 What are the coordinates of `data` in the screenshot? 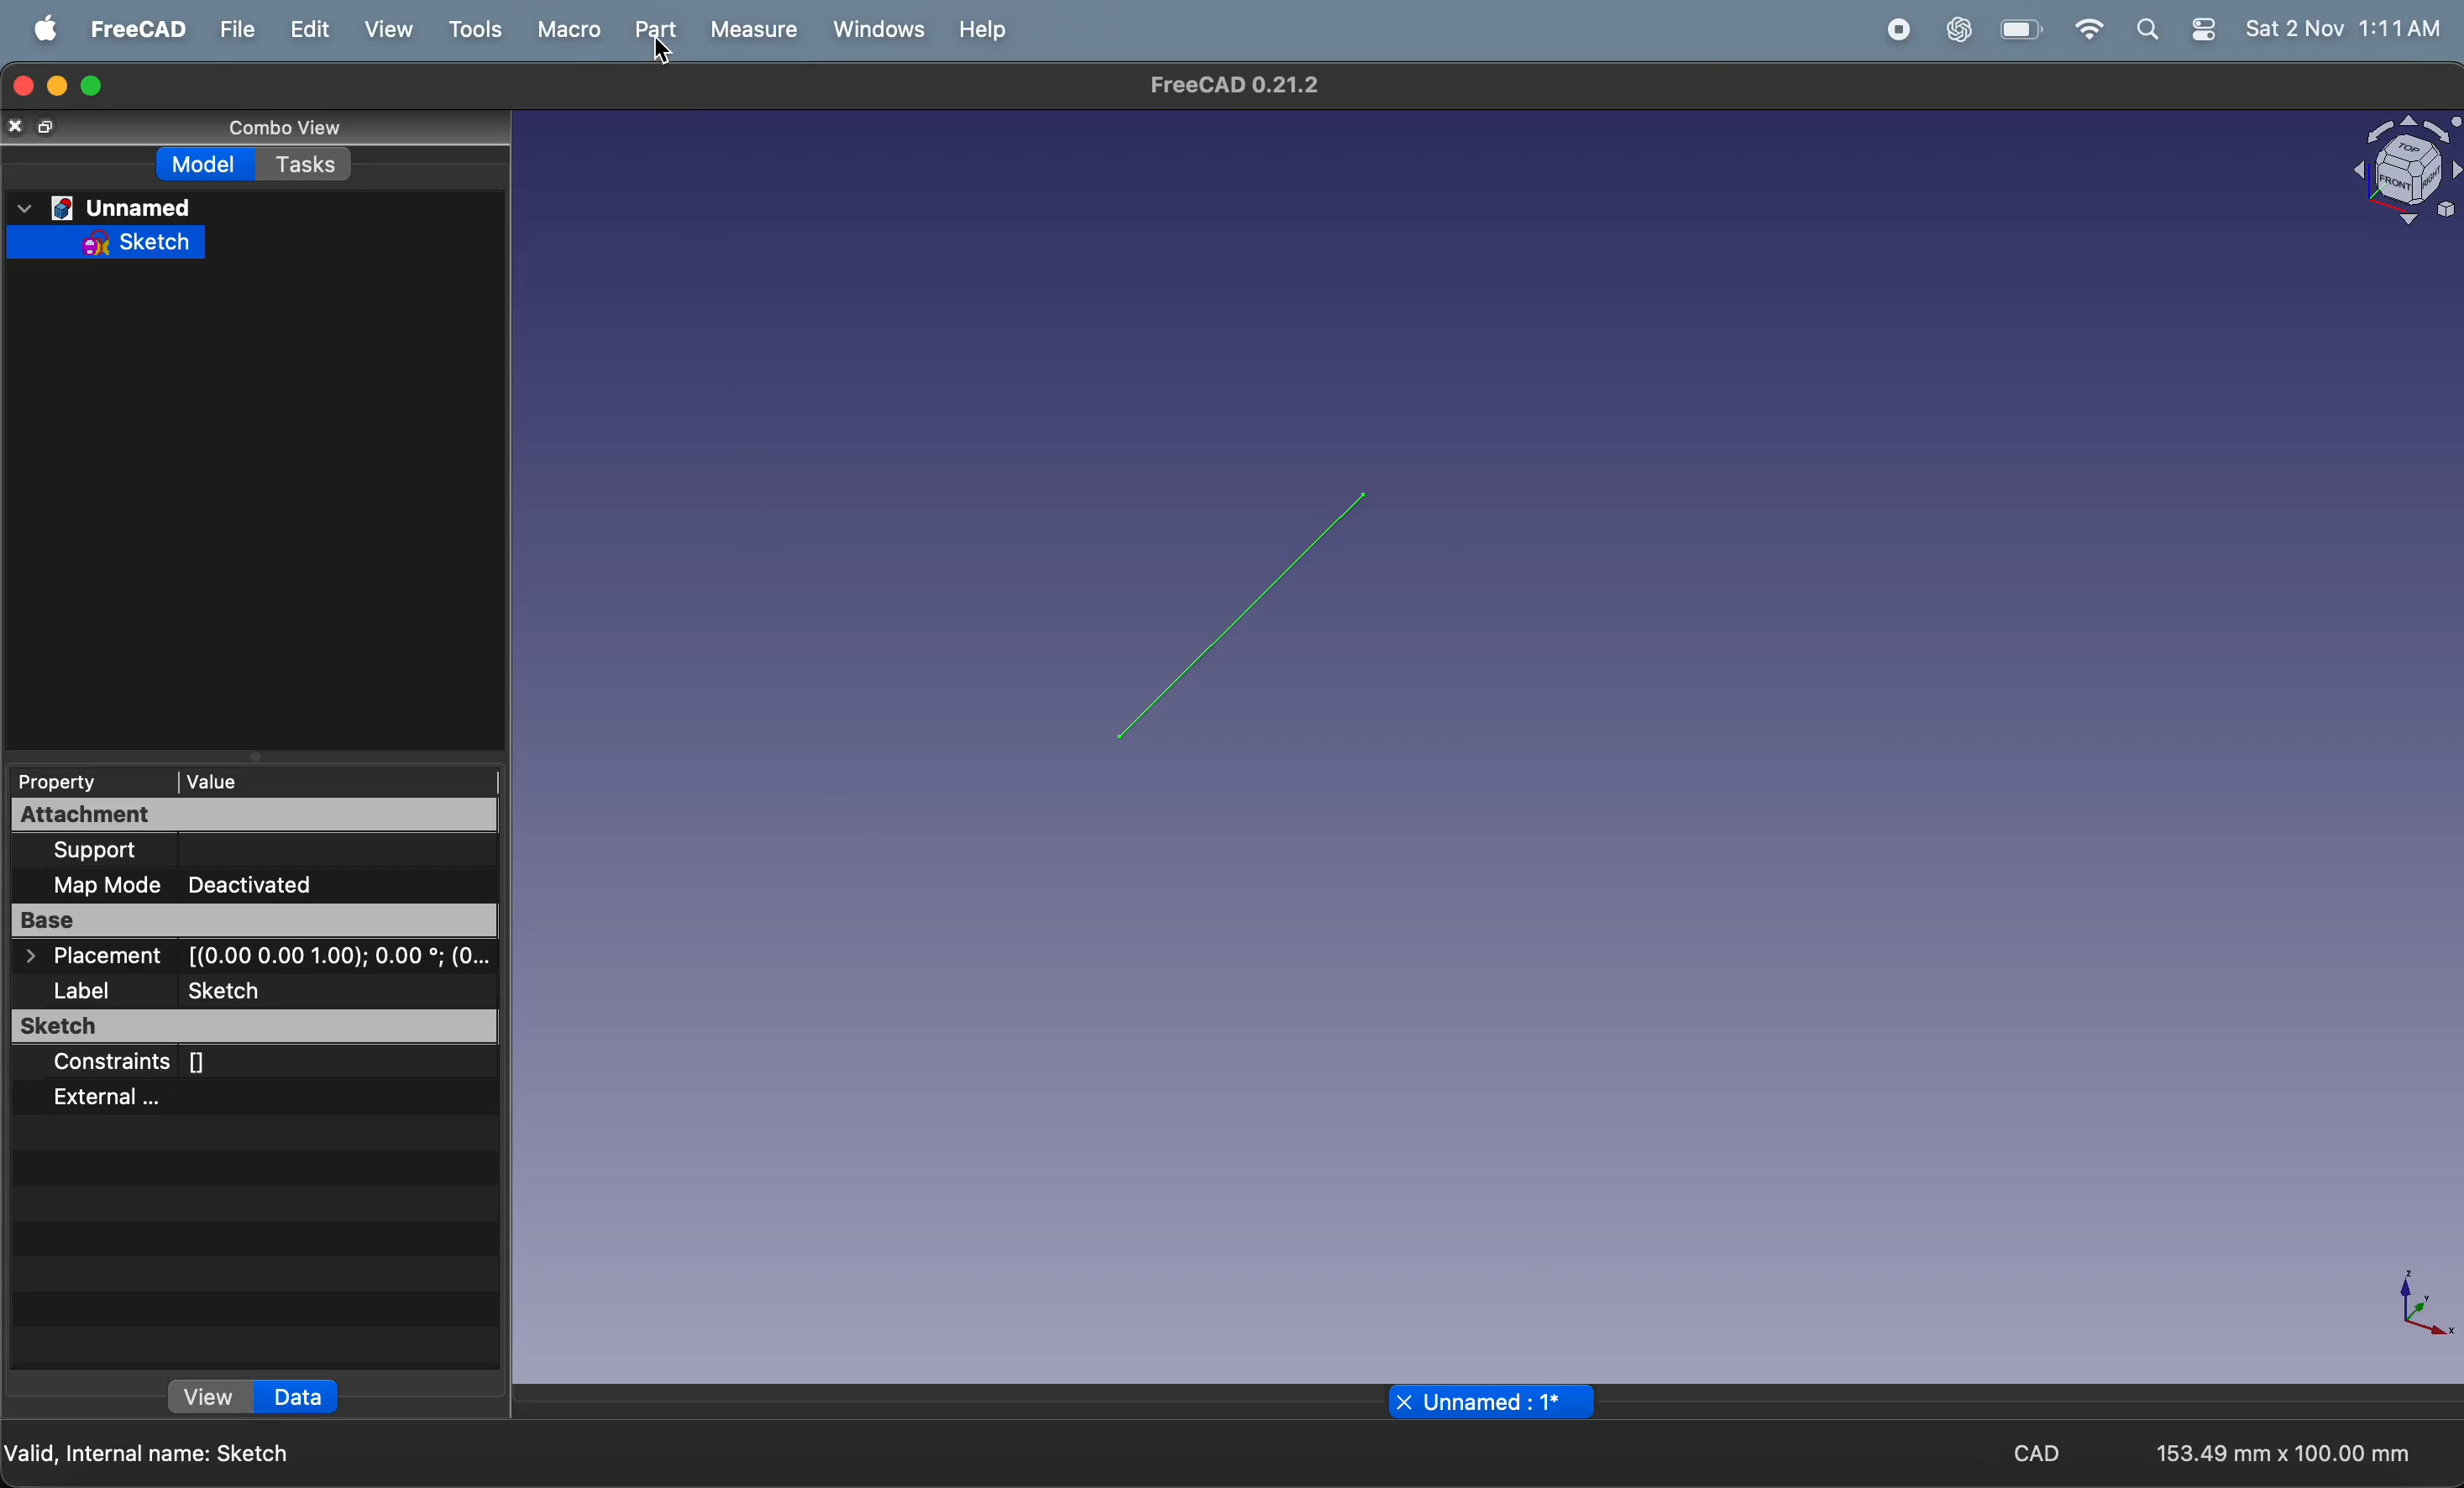 It's located at (295, 1397).